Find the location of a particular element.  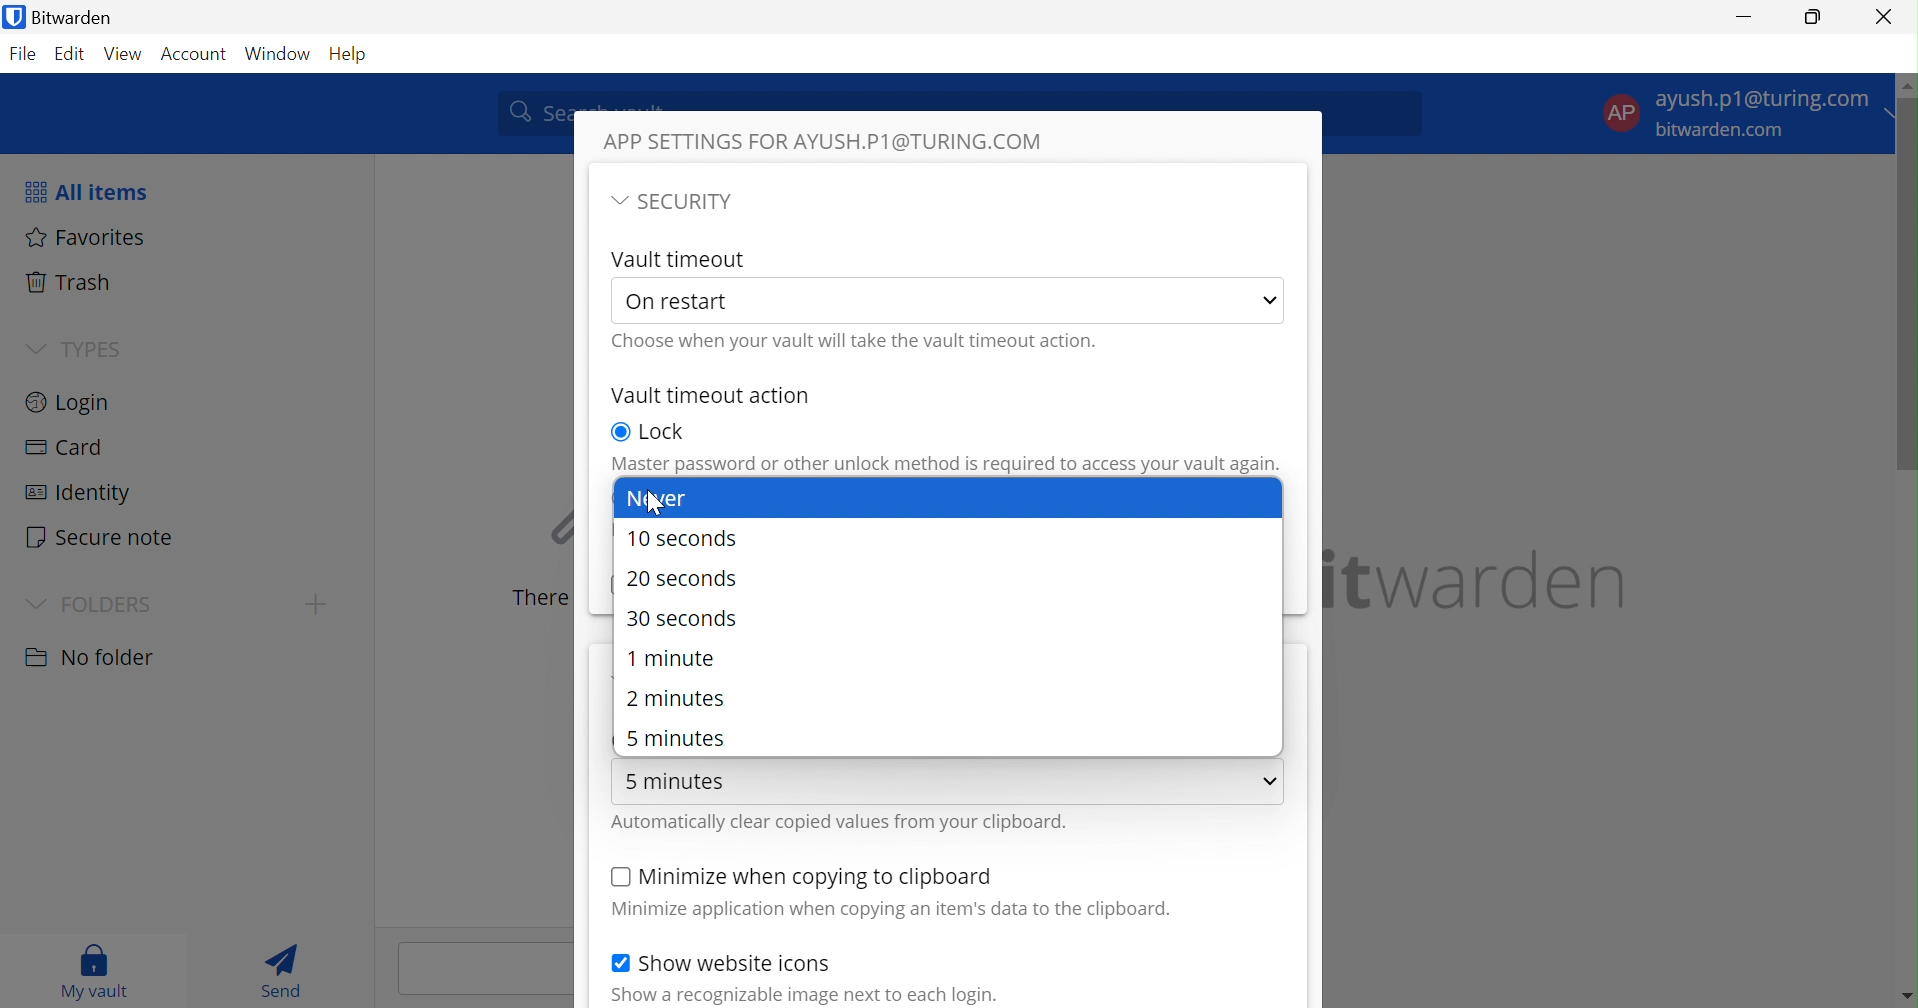

Restore Down is located at coordinates (1813, 18).